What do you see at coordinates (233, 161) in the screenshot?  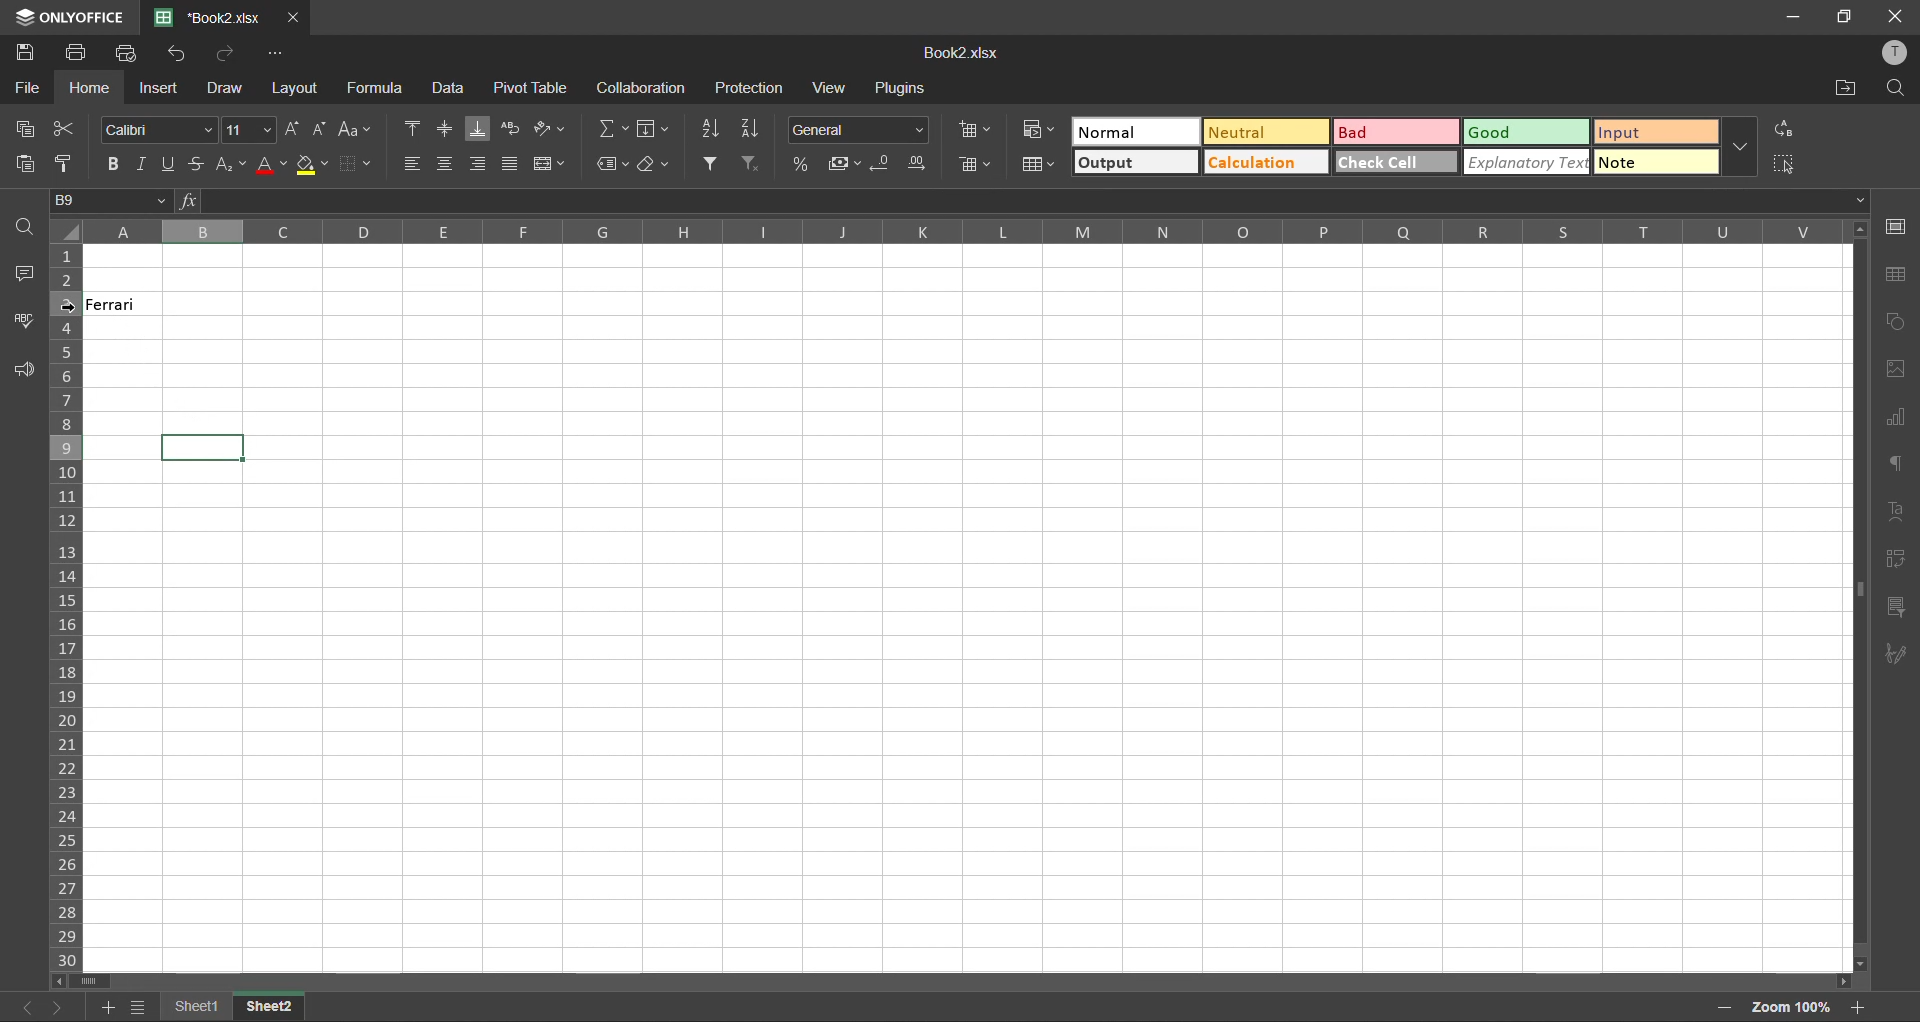 I see `sub/superscript` at bounding box center [233, 161].